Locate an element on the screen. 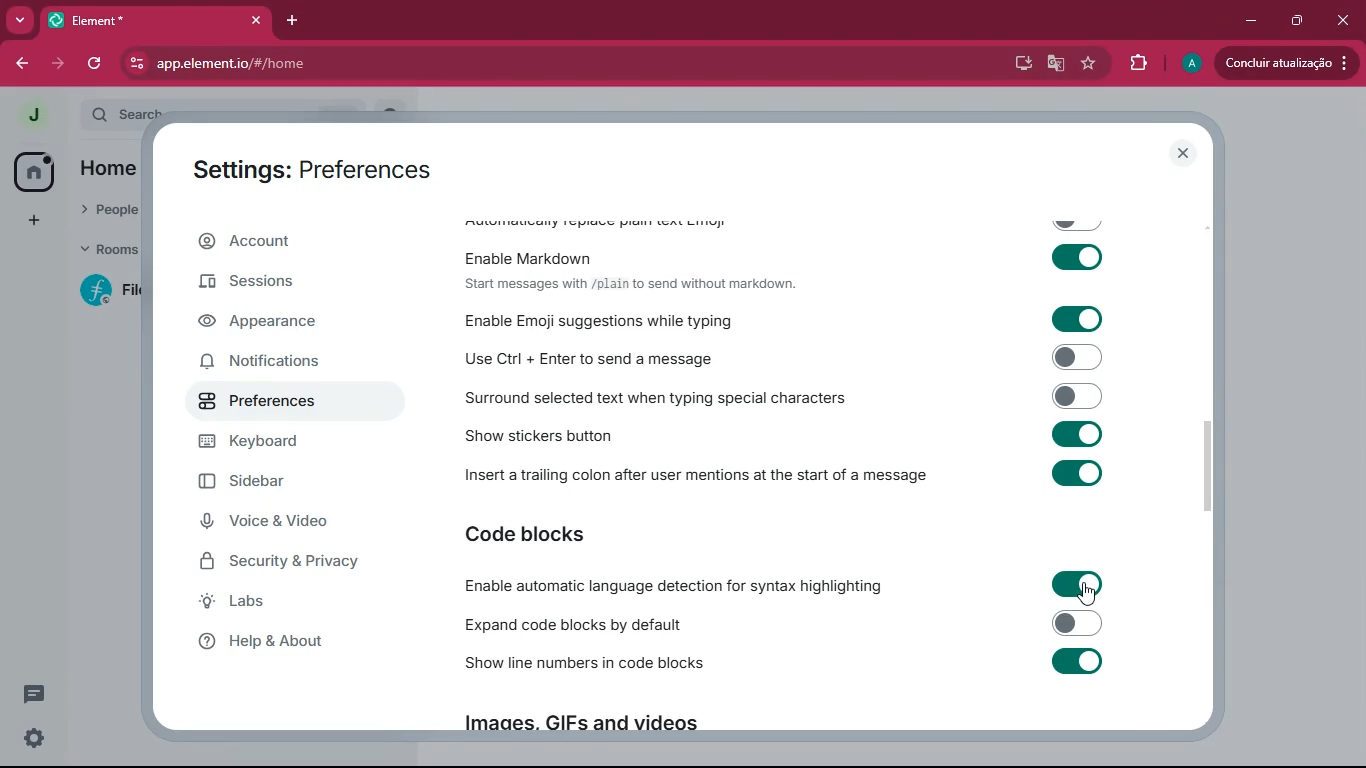  Enable Emoji suggestions while typing is located at coordinates (778, 319).